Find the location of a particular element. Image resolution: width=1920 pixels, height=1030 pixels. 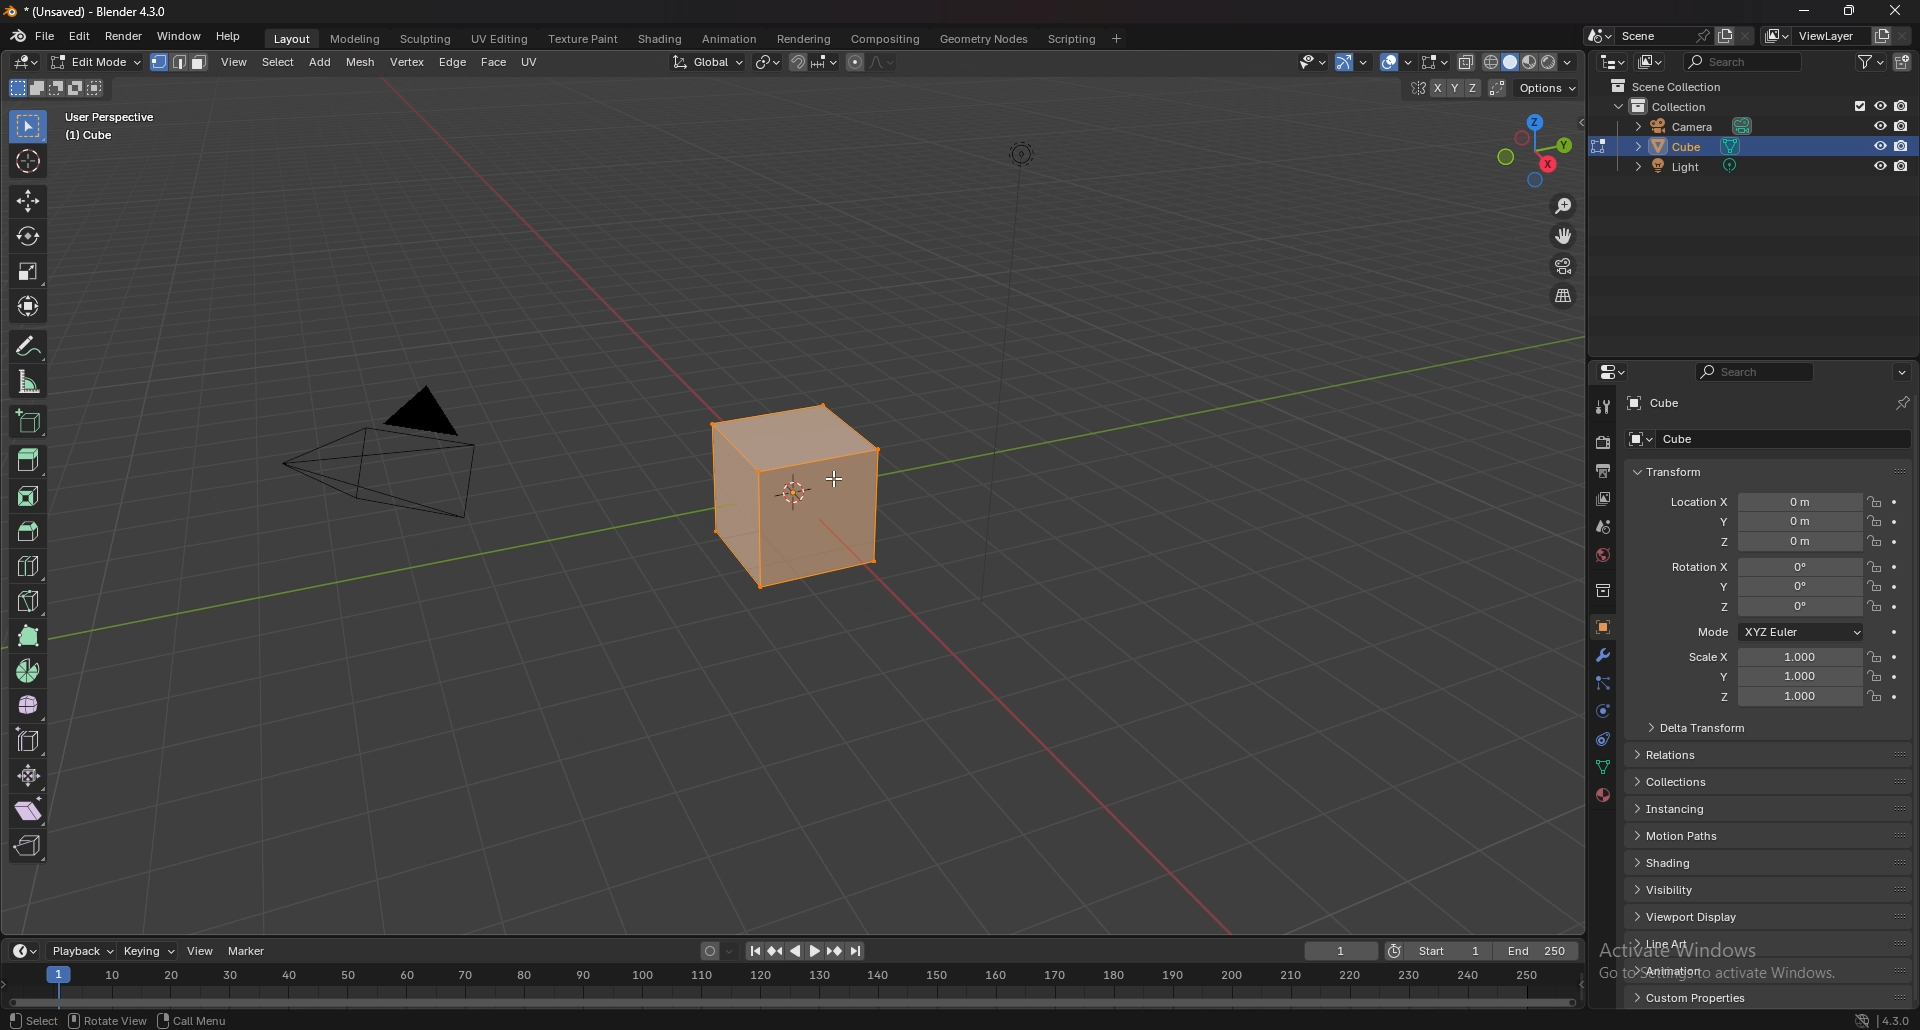

annotate is located at coordinates (31, 346).